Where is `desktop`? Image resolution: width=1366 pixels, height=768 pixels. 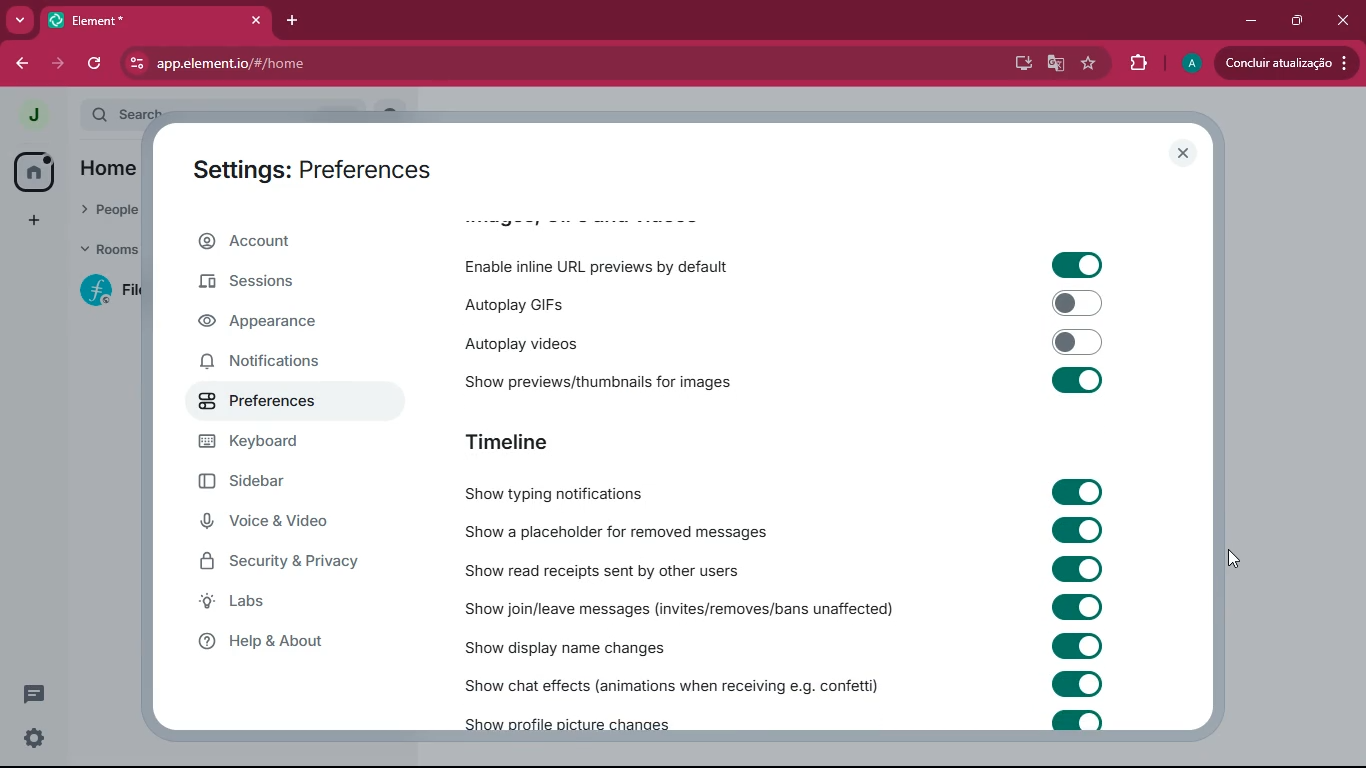
desktop is located at coordinates (1021, 64).